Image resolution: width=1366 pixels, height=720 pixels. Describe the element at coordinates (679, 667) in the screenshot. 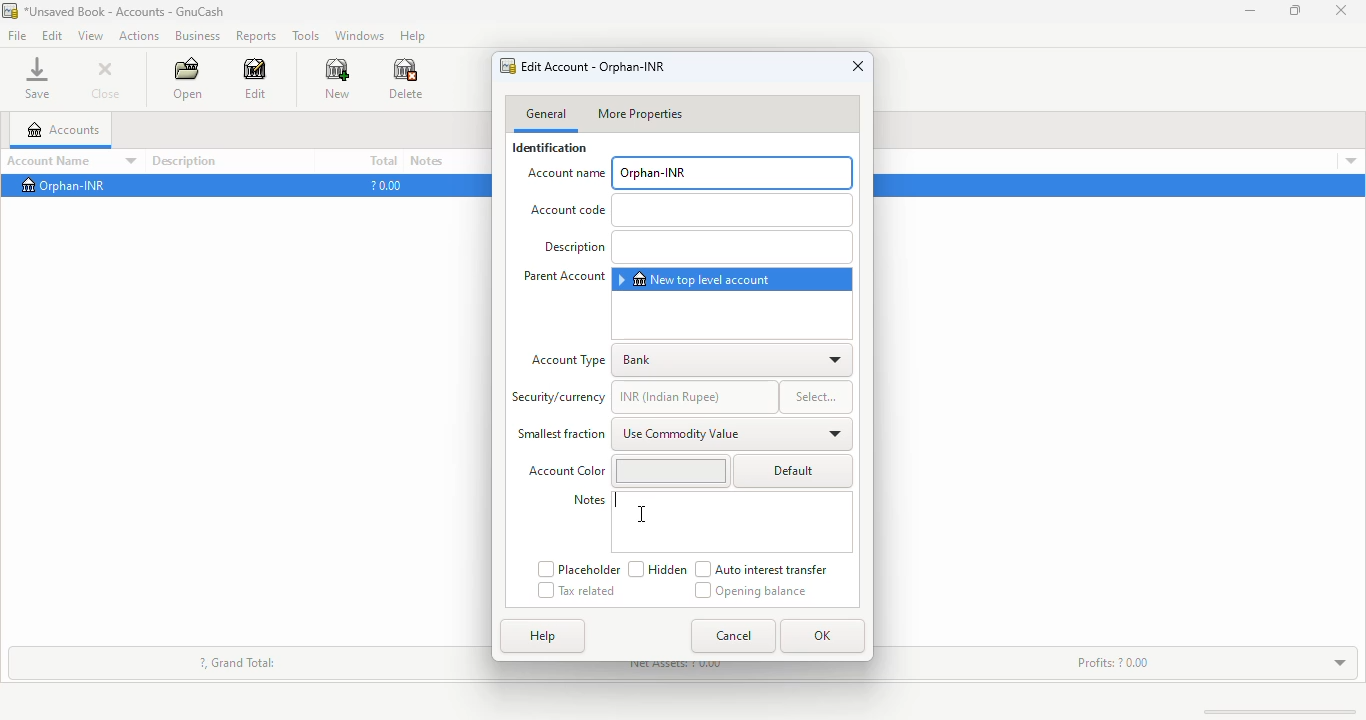

I see `net assets: ? 0.00` at that location.